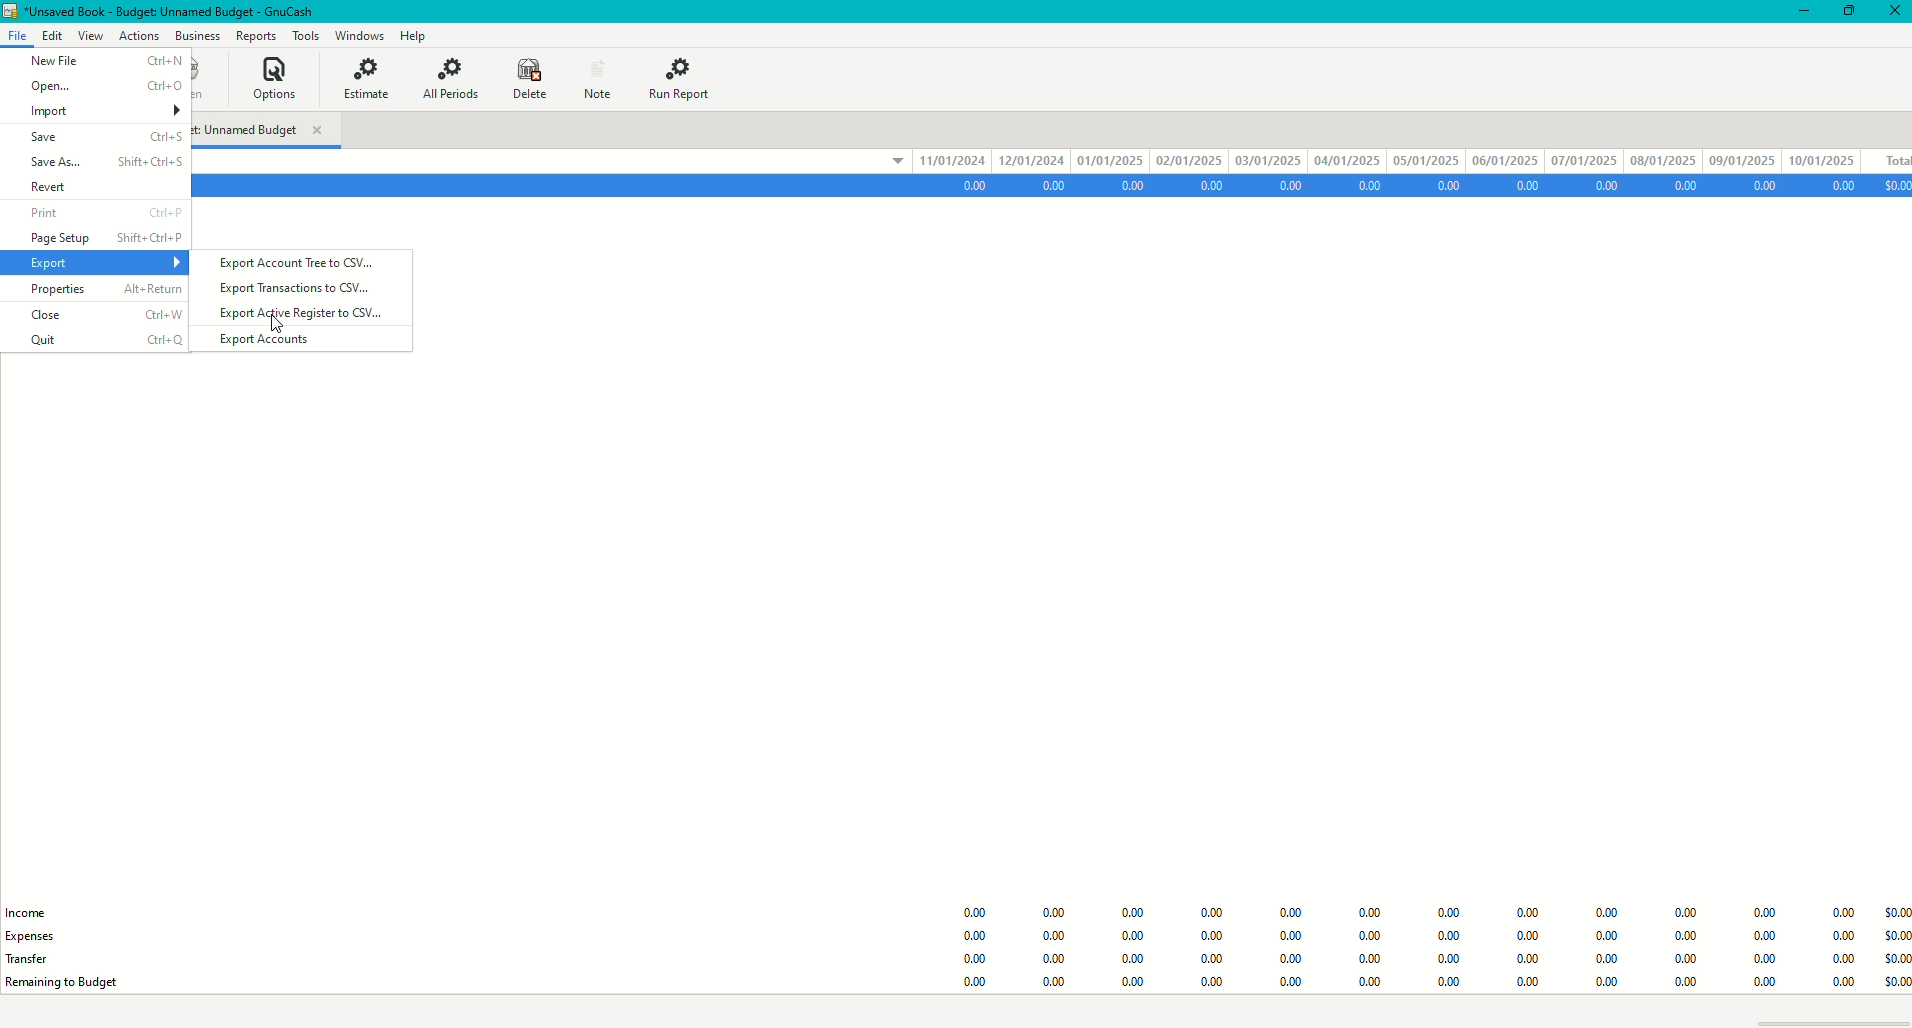 Image resolution: width=1912 pixels, height=1028 pixels. What do you see at coordinates (356, 35) in the screenshot?
I see `Windows` at bounding box center [356, 35].